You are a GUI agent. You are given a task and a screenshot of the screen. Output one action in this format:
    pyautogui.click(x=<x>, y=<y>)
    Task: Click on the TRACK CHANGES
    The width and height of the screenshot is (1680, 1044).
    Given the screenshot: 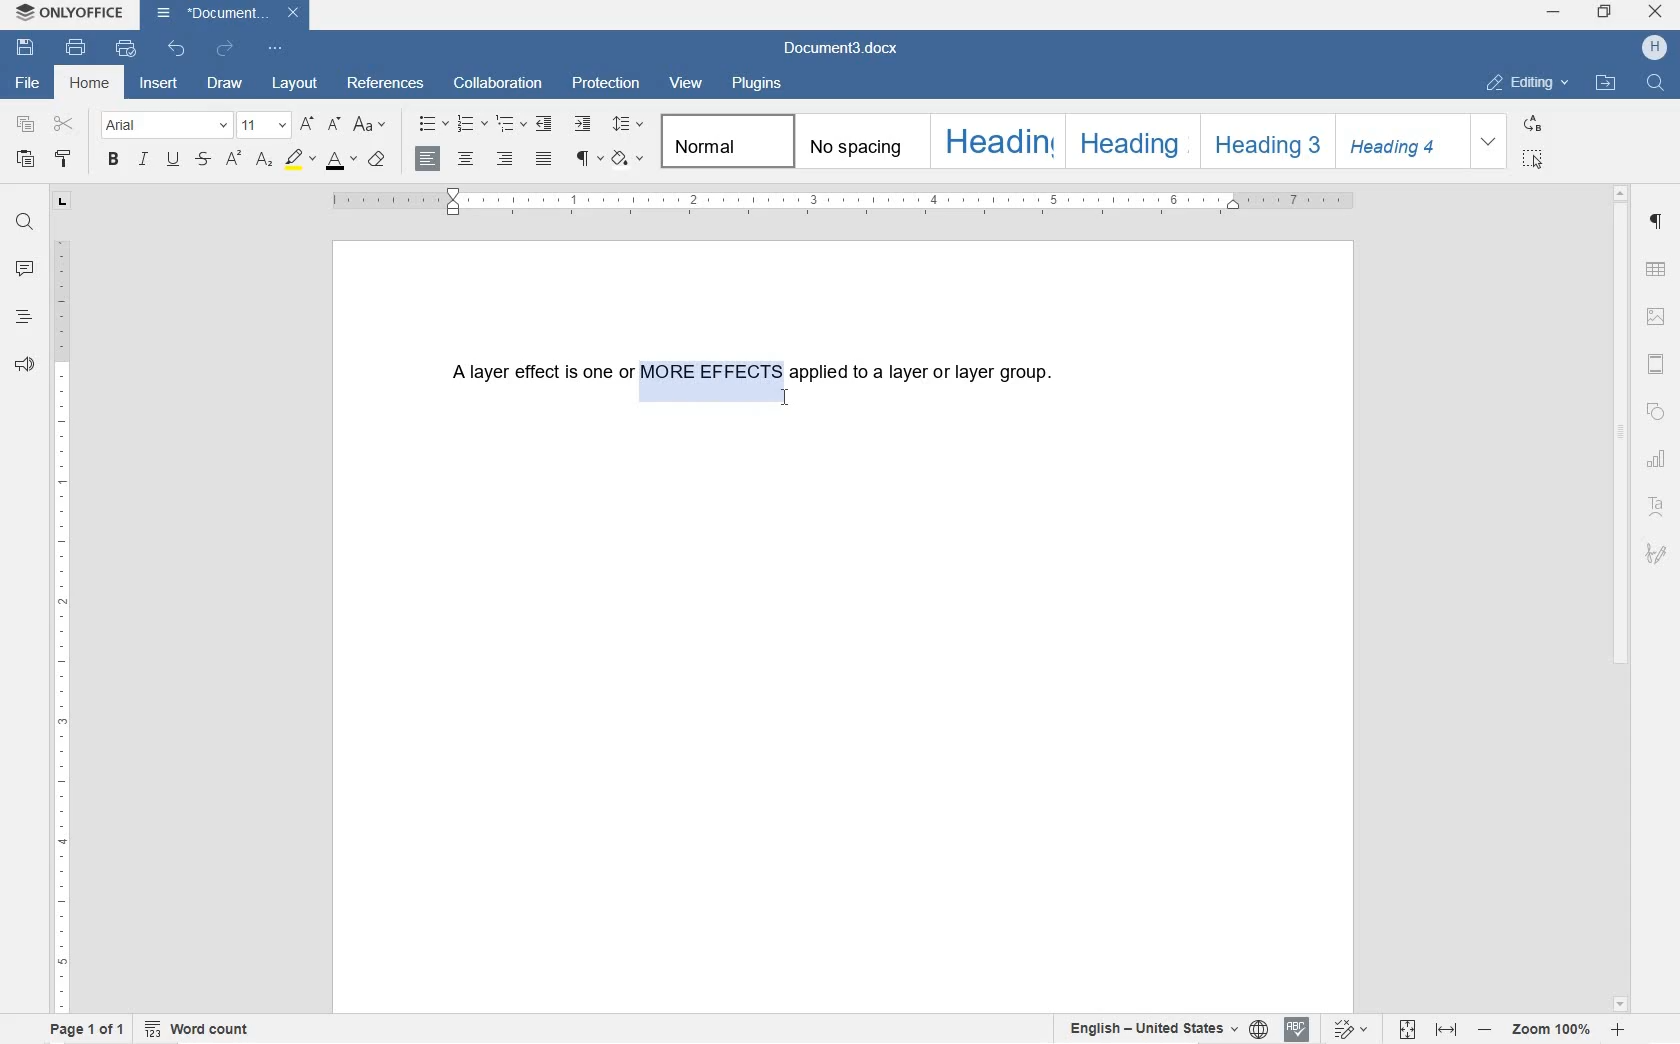 What is the action you would take?
    pyautogui.click(x=1351, y=1028)
    